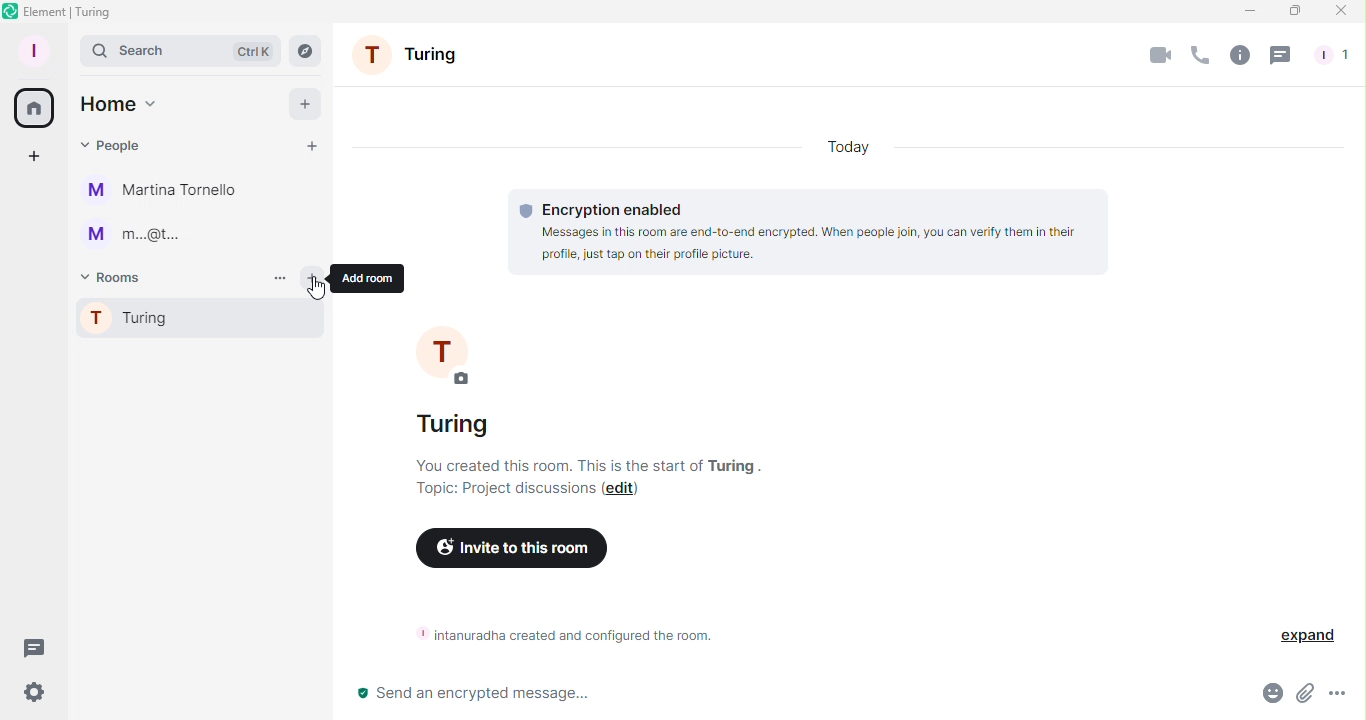 This screenshot has width=1366, height=720. Describe the element at coordinates (30, 645) in the screenshot. I see `Threads` at that location.